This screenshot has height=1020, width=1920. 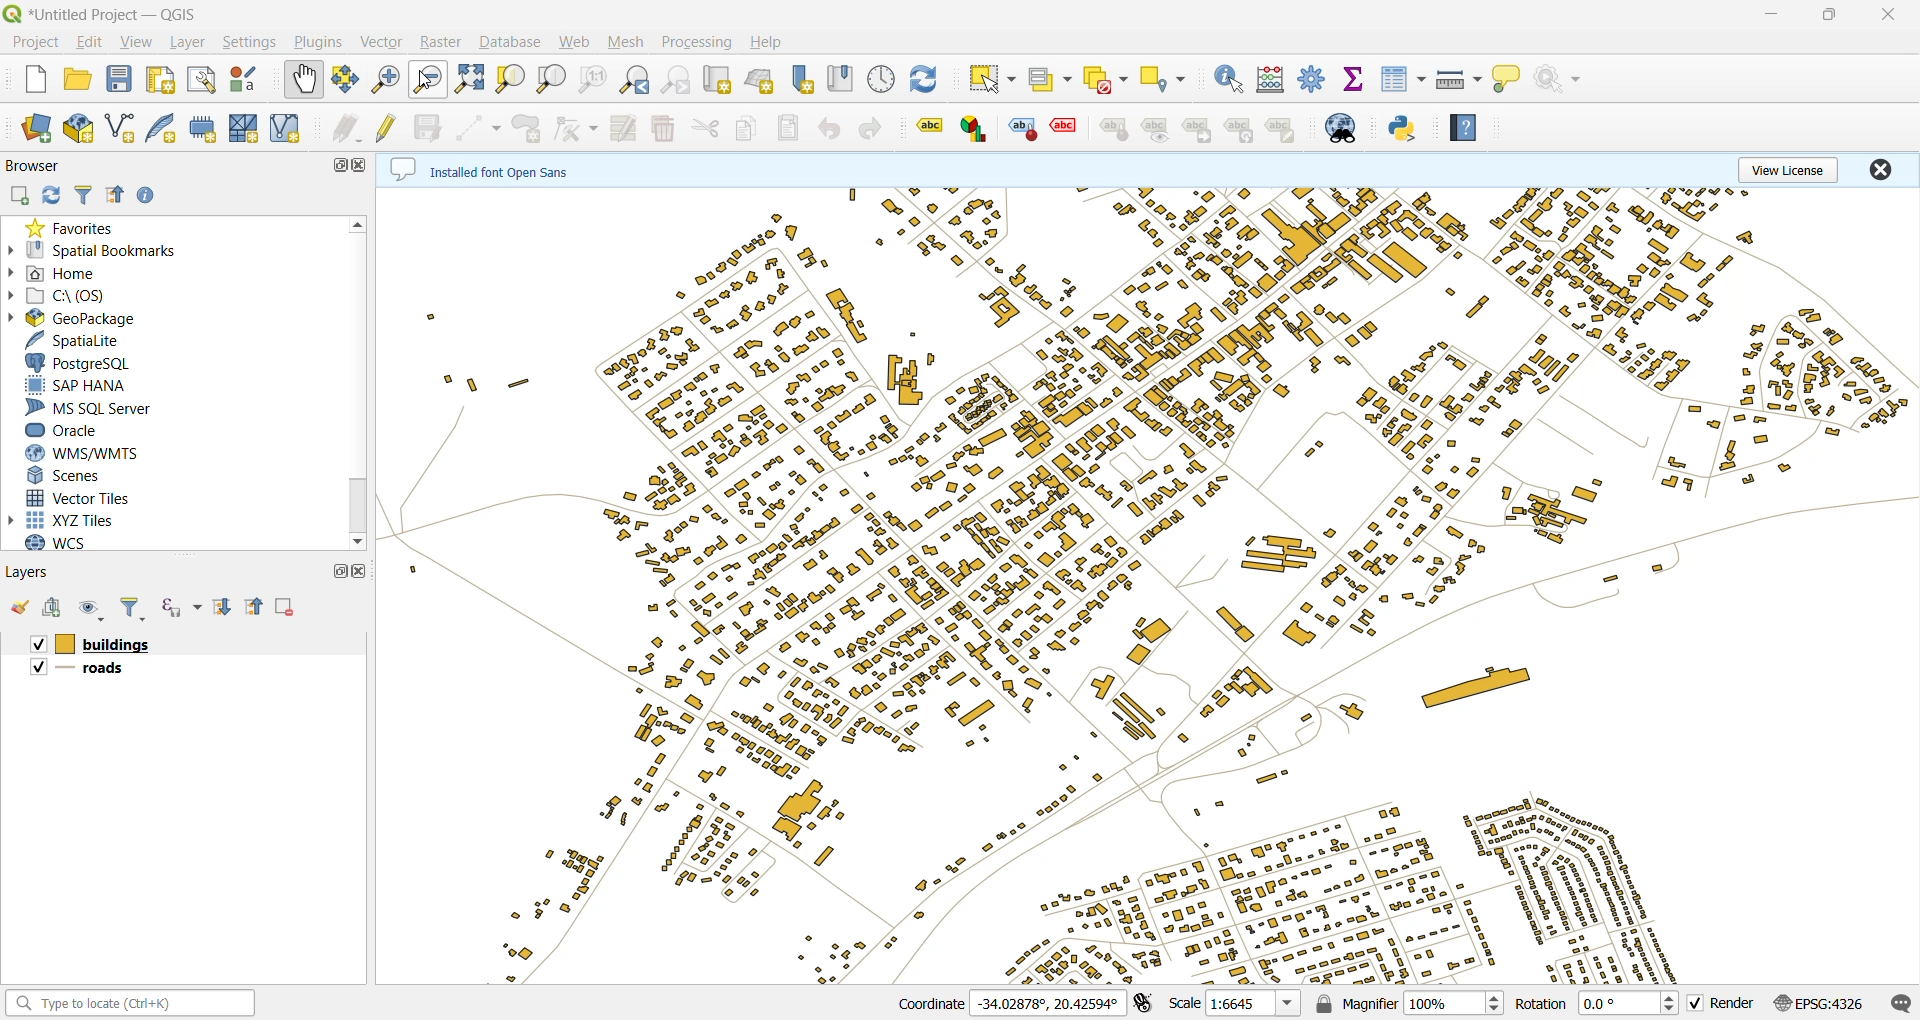 I want to click on close, so click(x=1881, y=168).